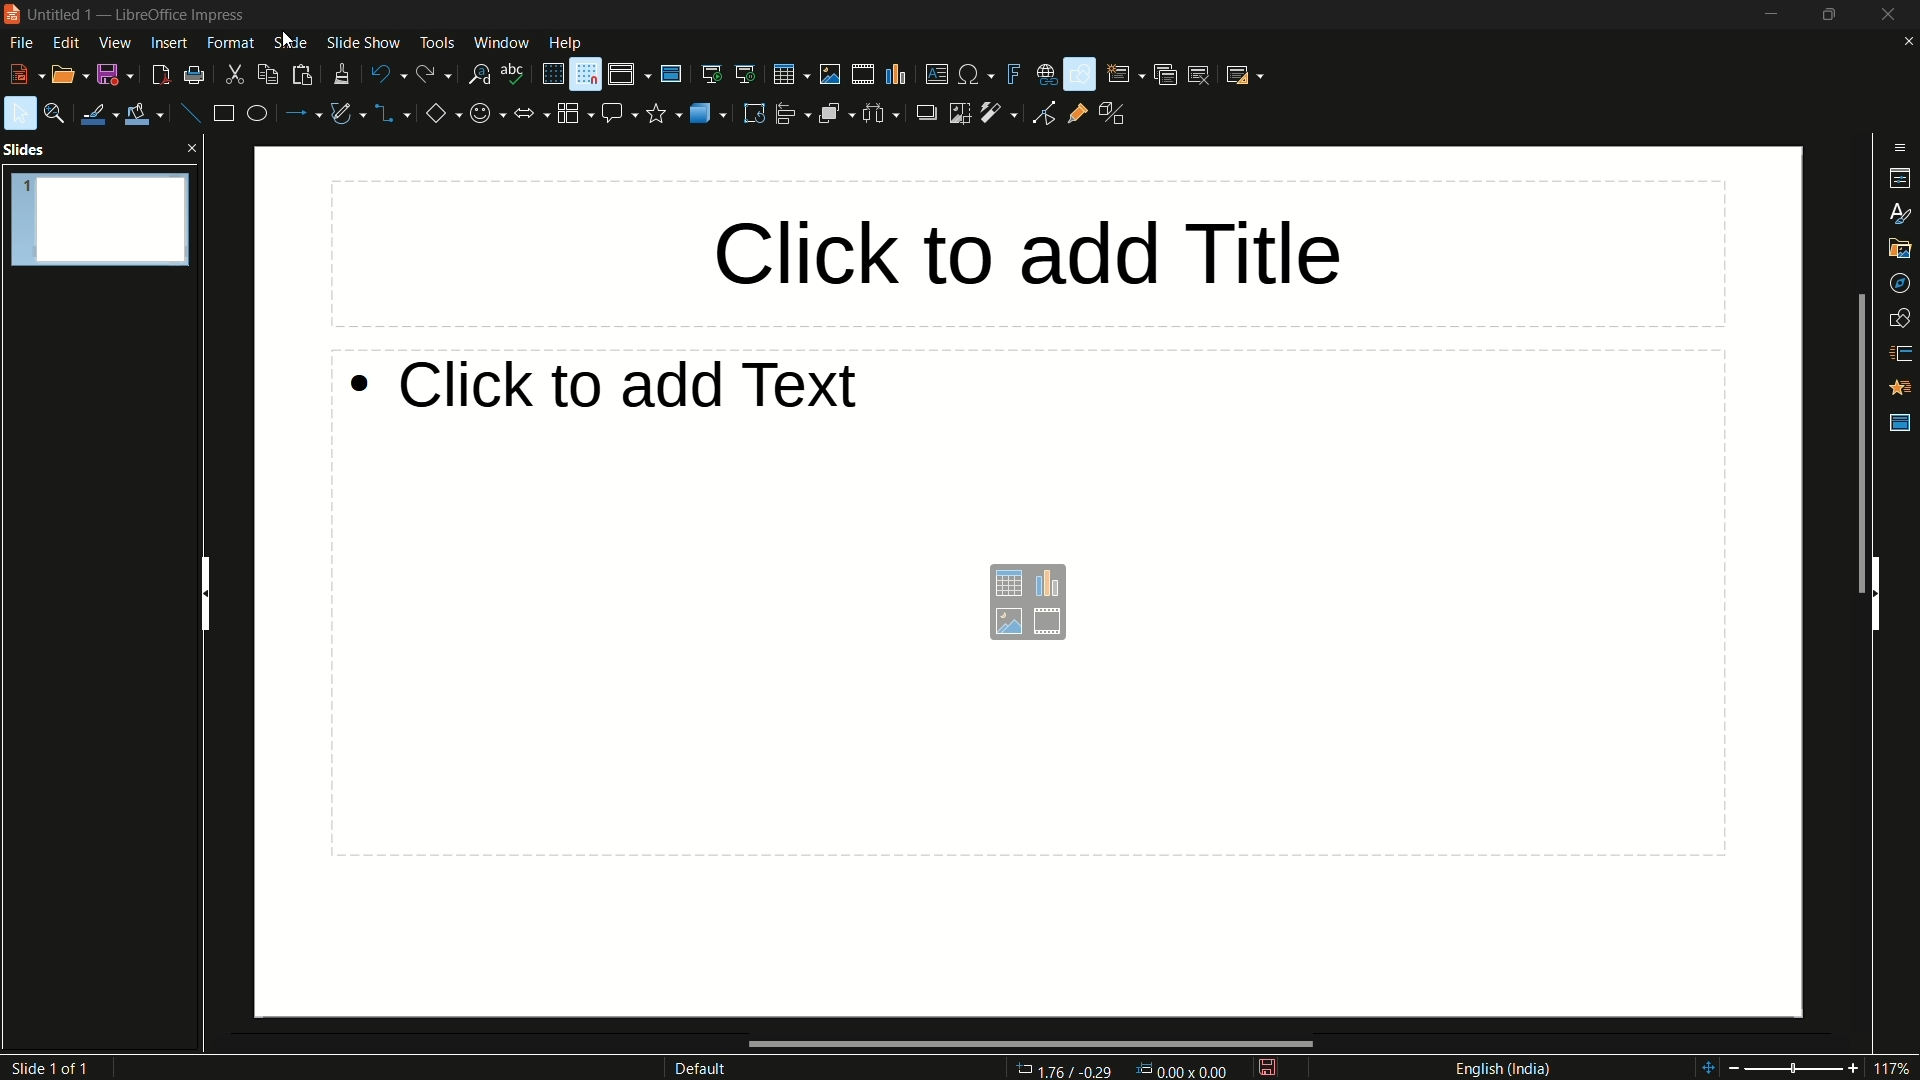 This screenshot has width=1920, height=1080. I want to click on select at least 3 objects to distribute, so click(879, 113).